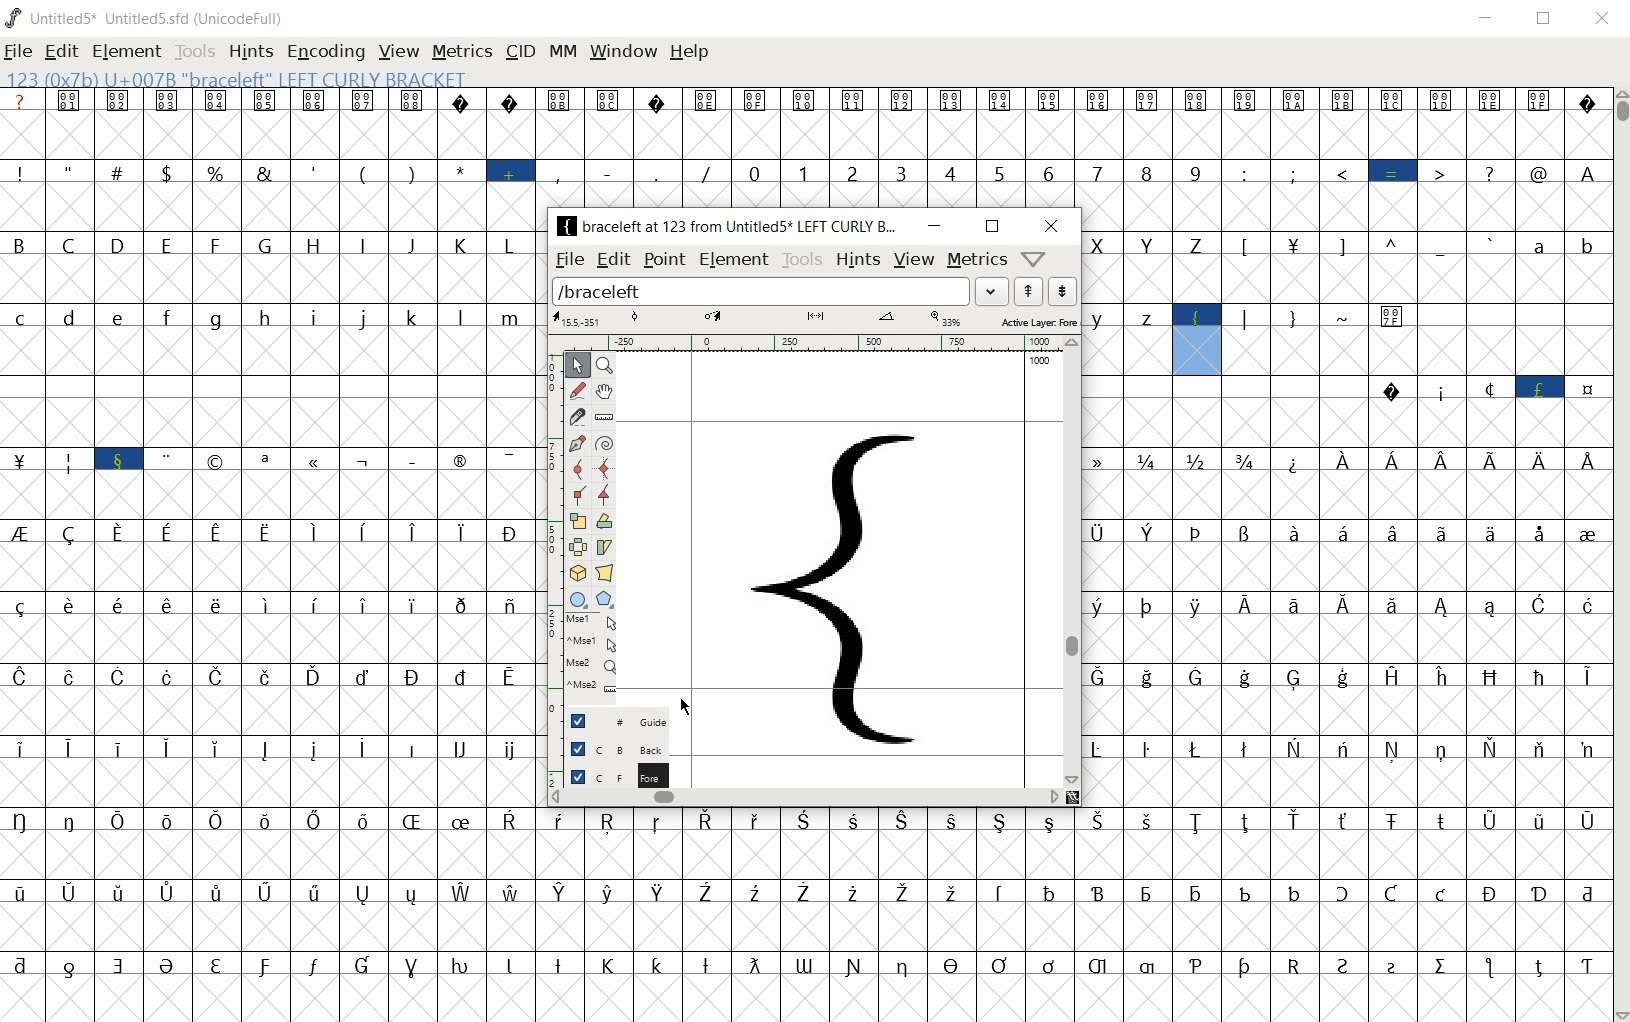  What do you see at coordinates (249, 52) in the screenshot?
I see `hints` at bounding box center [249, 52].